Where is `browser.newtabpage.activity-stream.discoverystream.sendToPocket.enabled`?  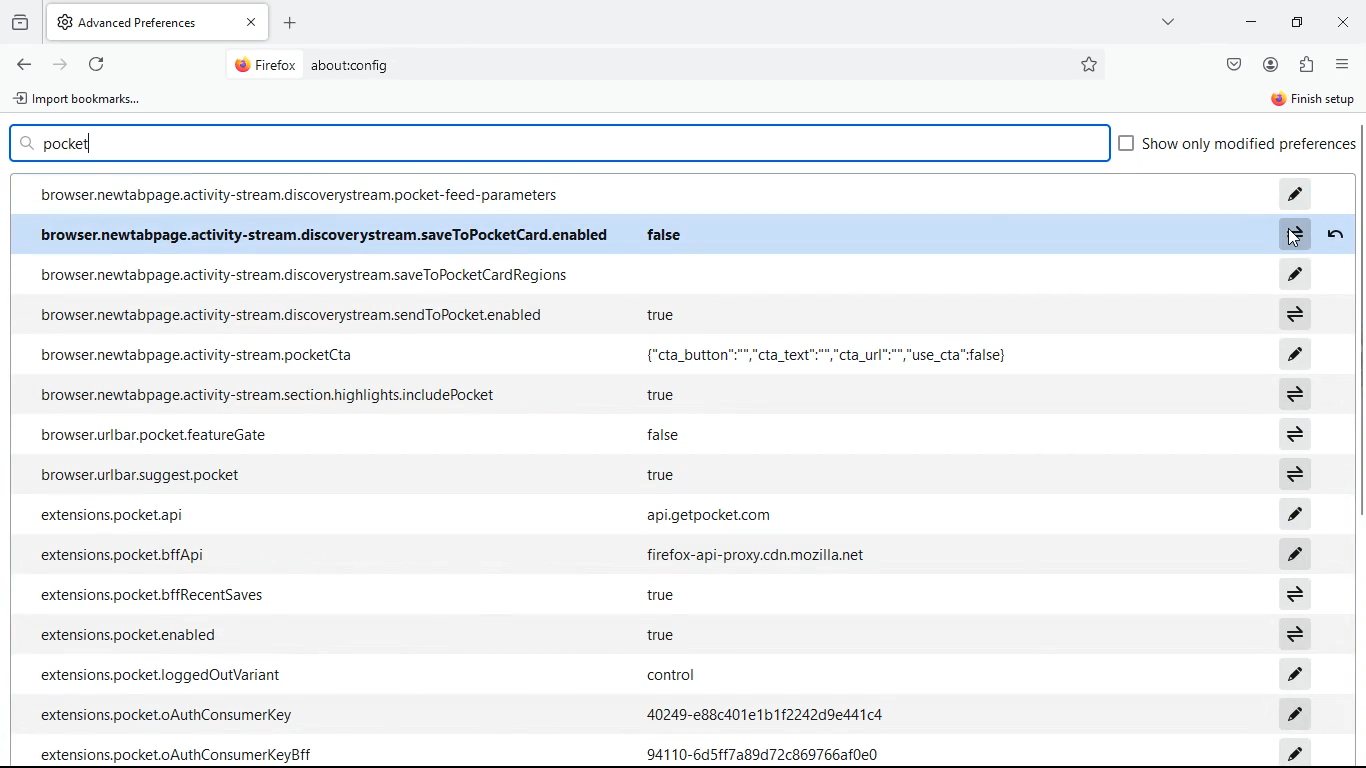 browser.newtabpage.activity-stream.discoverystream.sendToPocket.enabled is located at coordinates (296, 315).